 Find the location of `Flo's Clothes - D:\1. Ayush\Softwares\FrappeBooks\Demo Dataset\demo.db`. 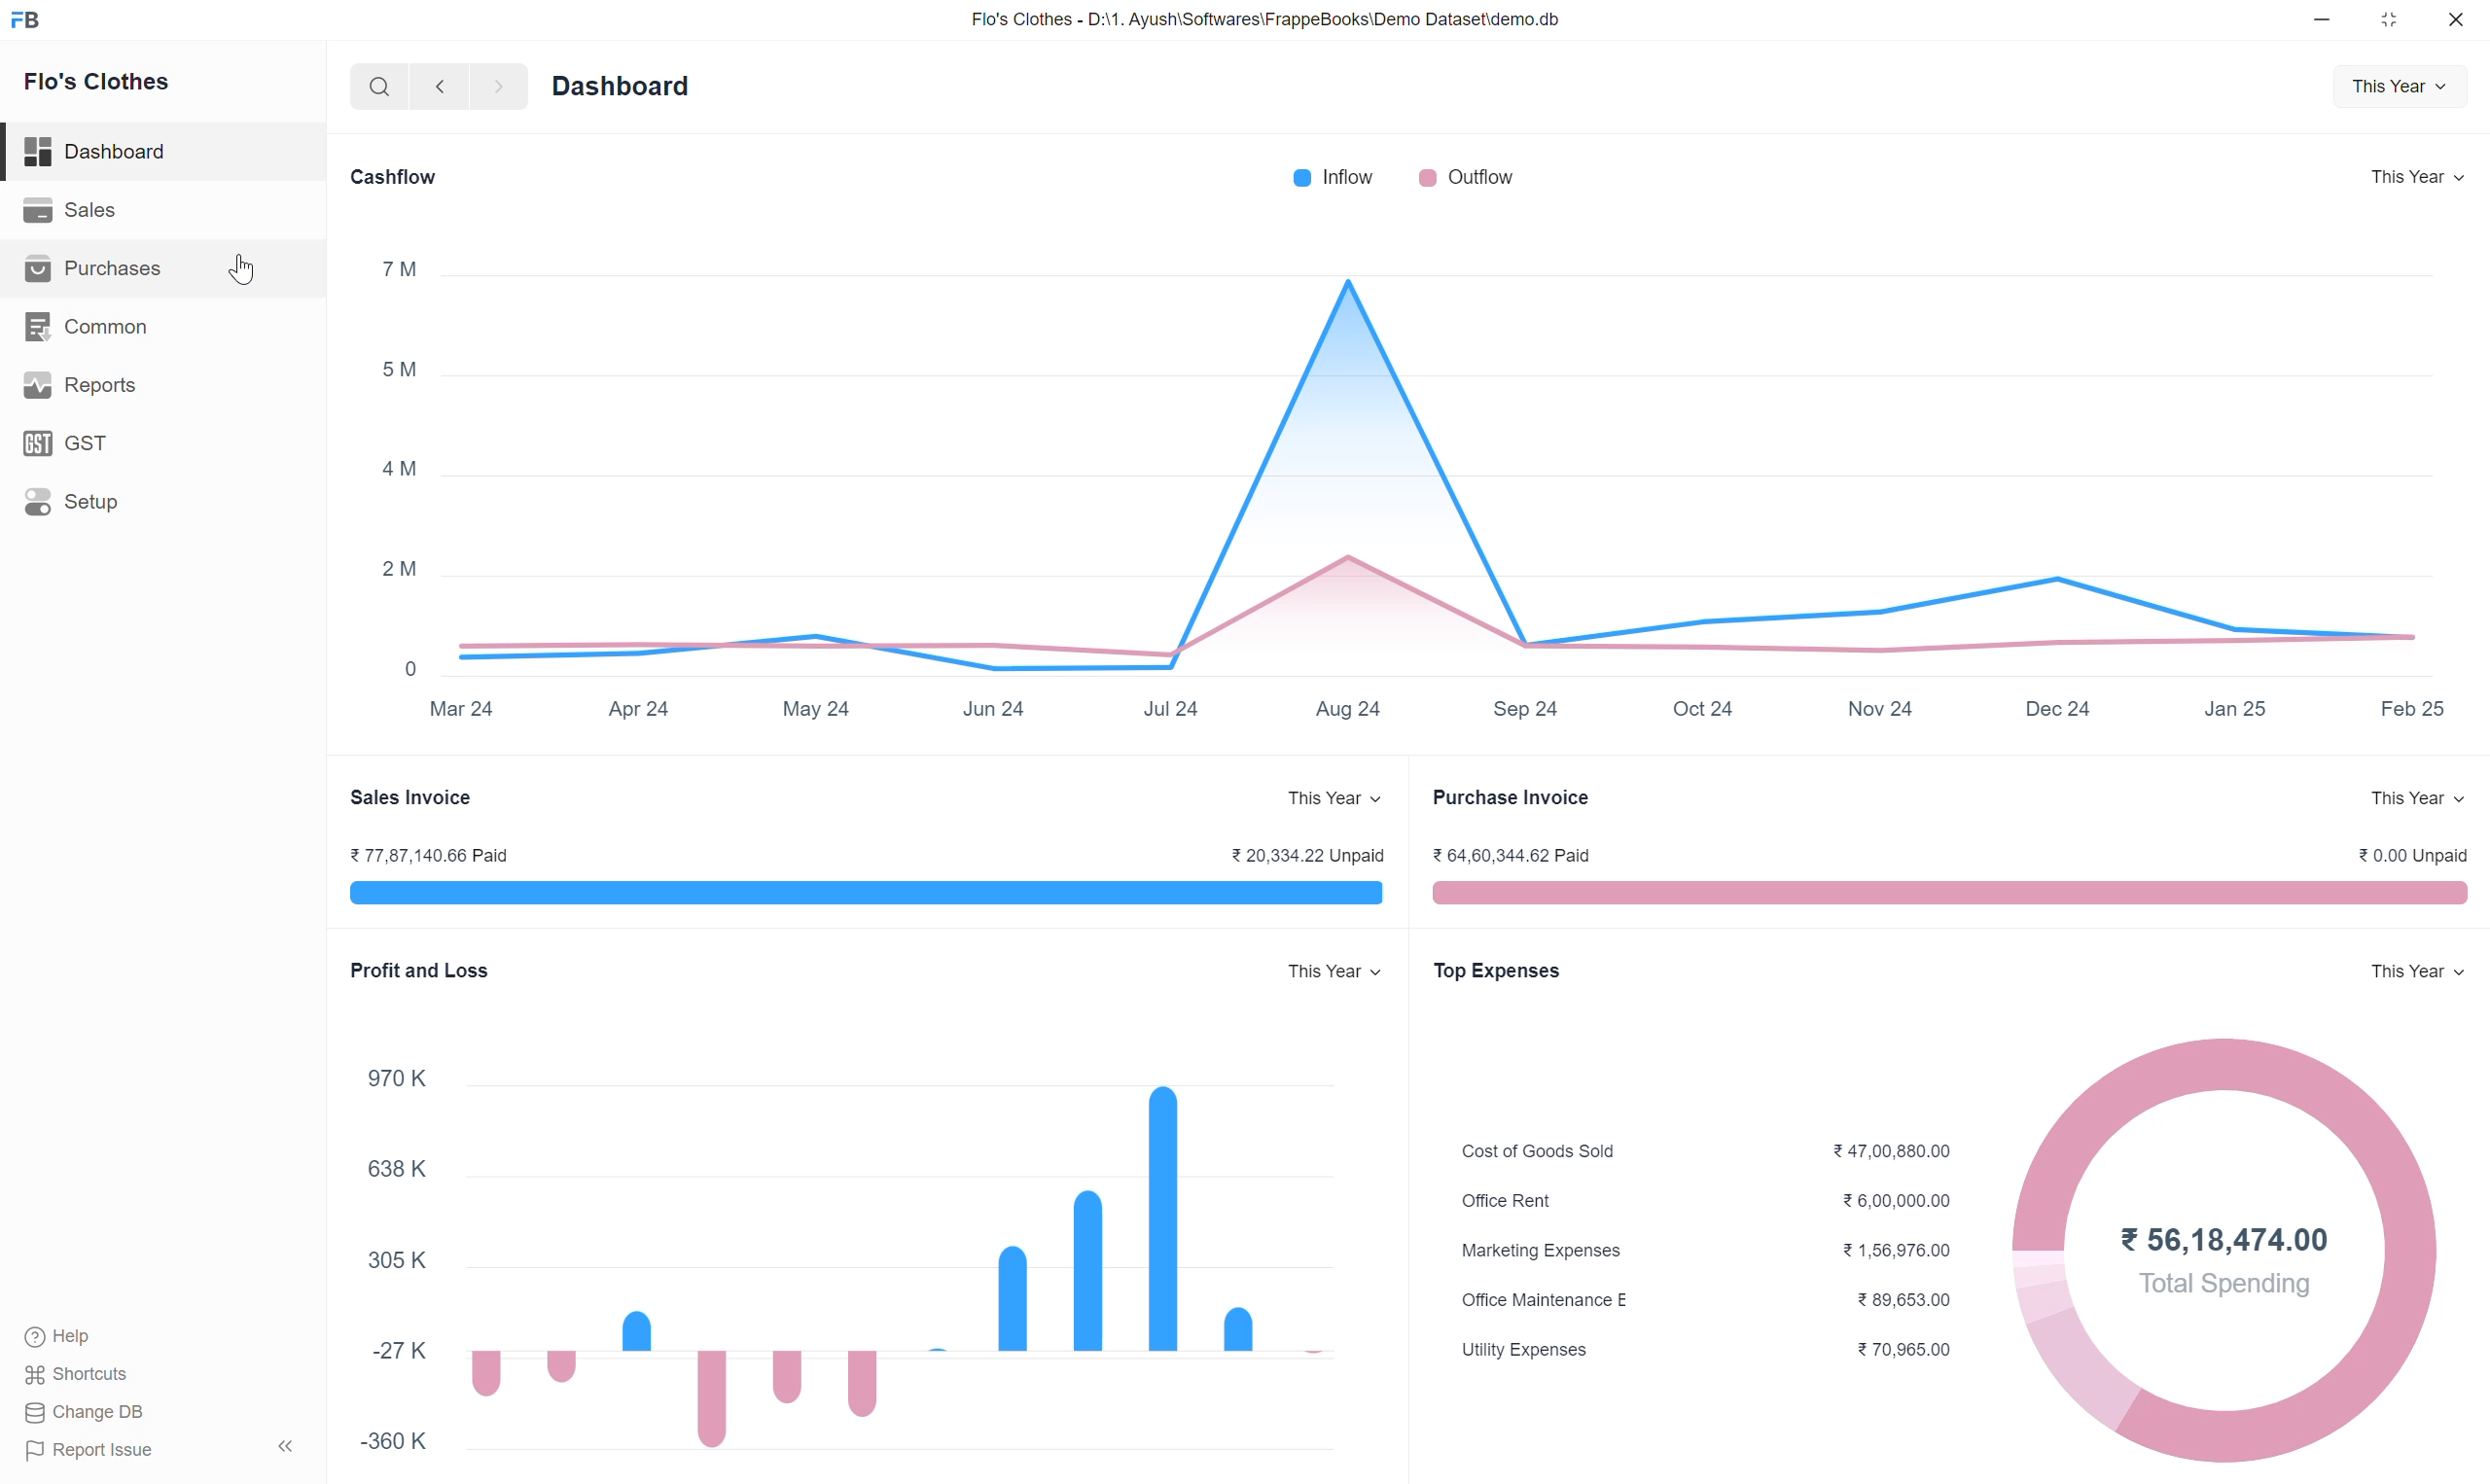

Flo's Clothes - D:\1. Ayush\Softwares\FrappeBooks\Demo Dataset\demo.db is located at coordinates (1267, 20).